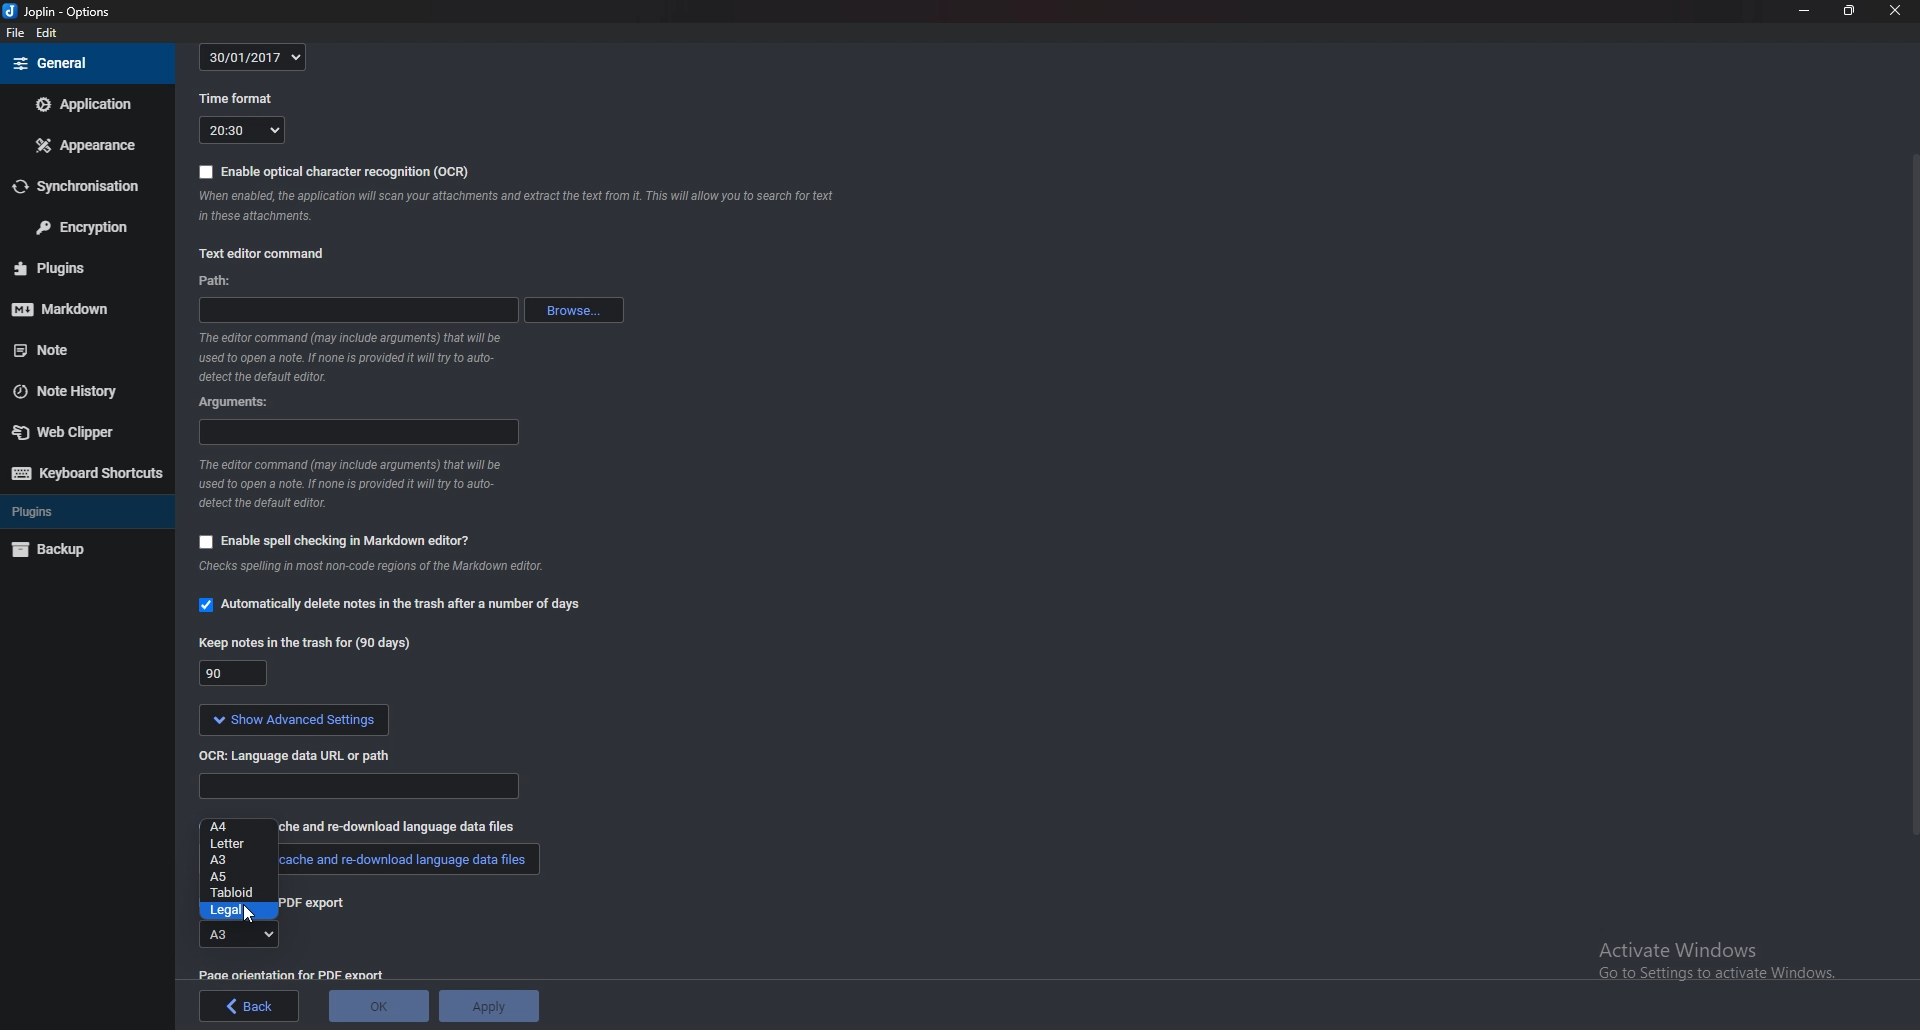 This screenshot has height=1030, width=1920. I want to click on Note history, so click(74, 391).